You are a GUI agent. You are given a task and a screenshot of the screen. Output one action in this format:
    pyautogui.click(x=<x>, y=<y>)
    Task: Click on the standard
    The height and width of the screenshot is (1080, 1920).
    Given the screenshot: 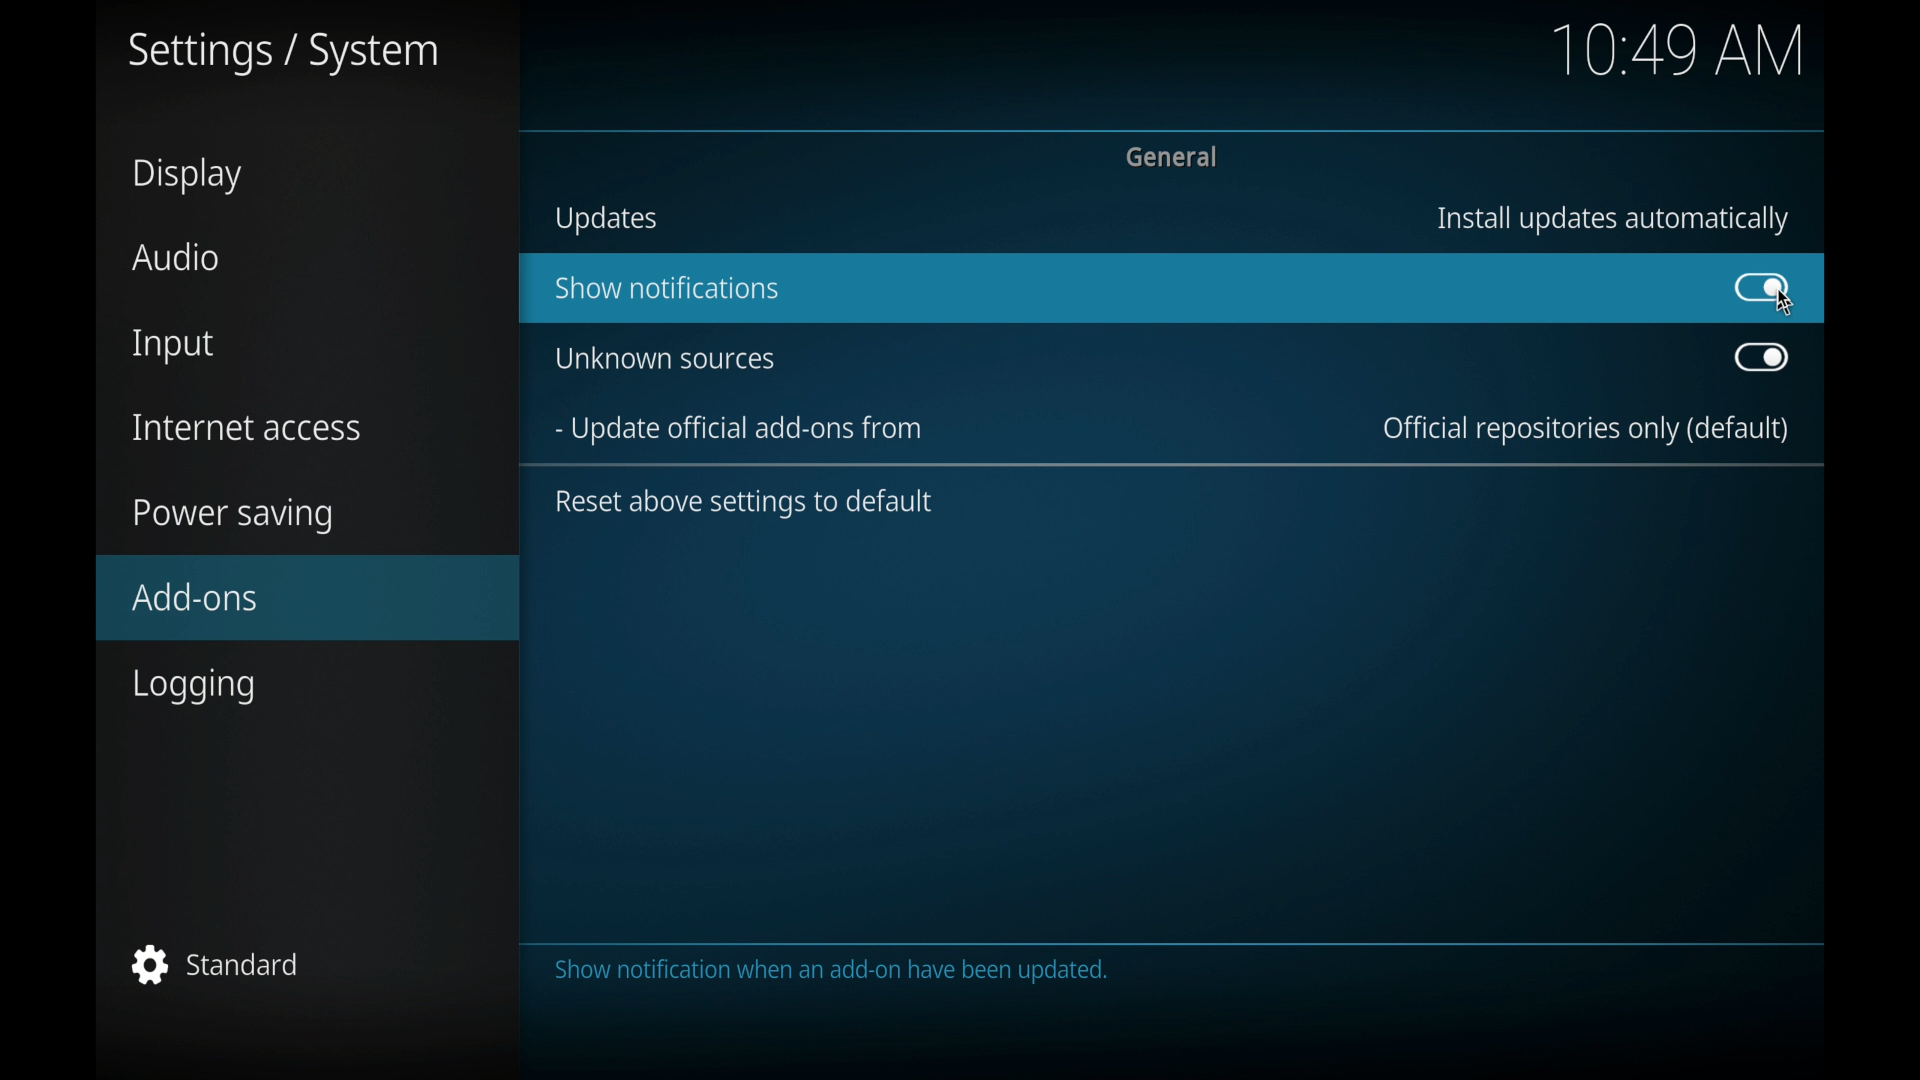 What is the action you would take?
    pyautogui.click(x=216, y=964)
    